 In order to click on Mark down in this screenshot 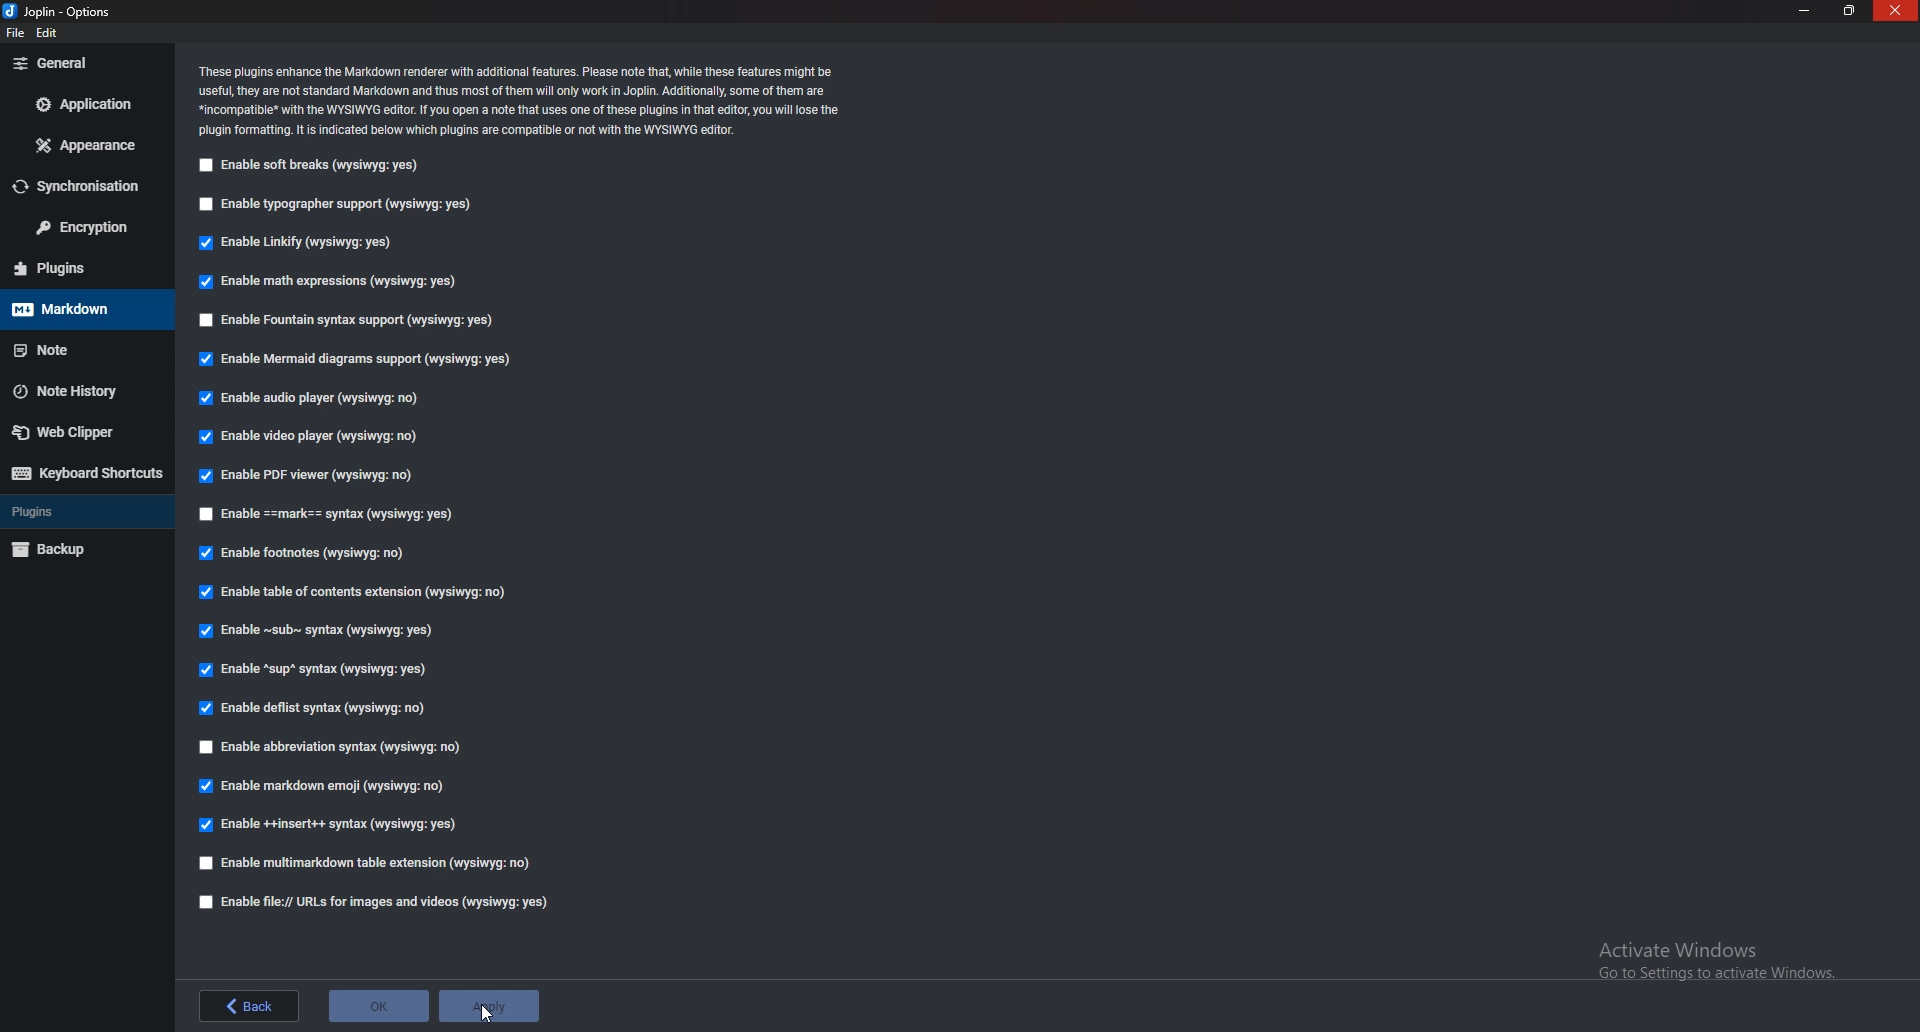, I will do `click(81, 310)`.